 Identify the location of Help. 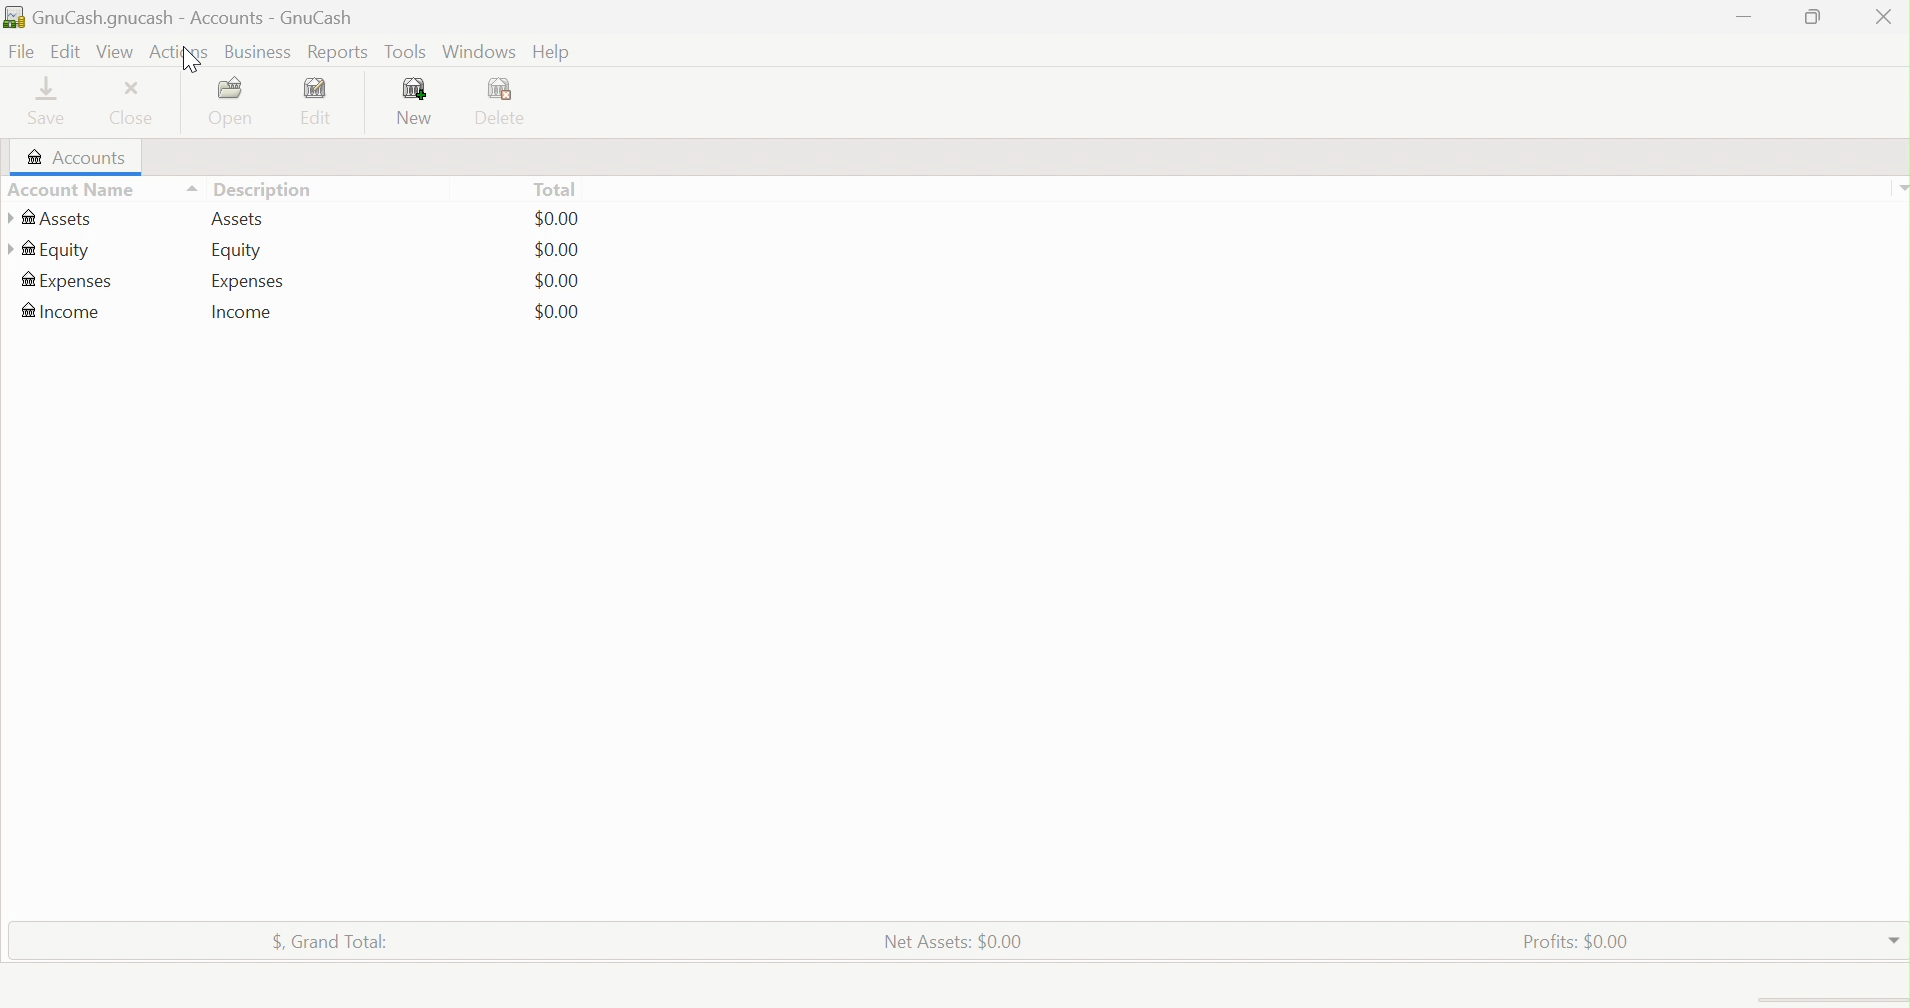
(553, 53).